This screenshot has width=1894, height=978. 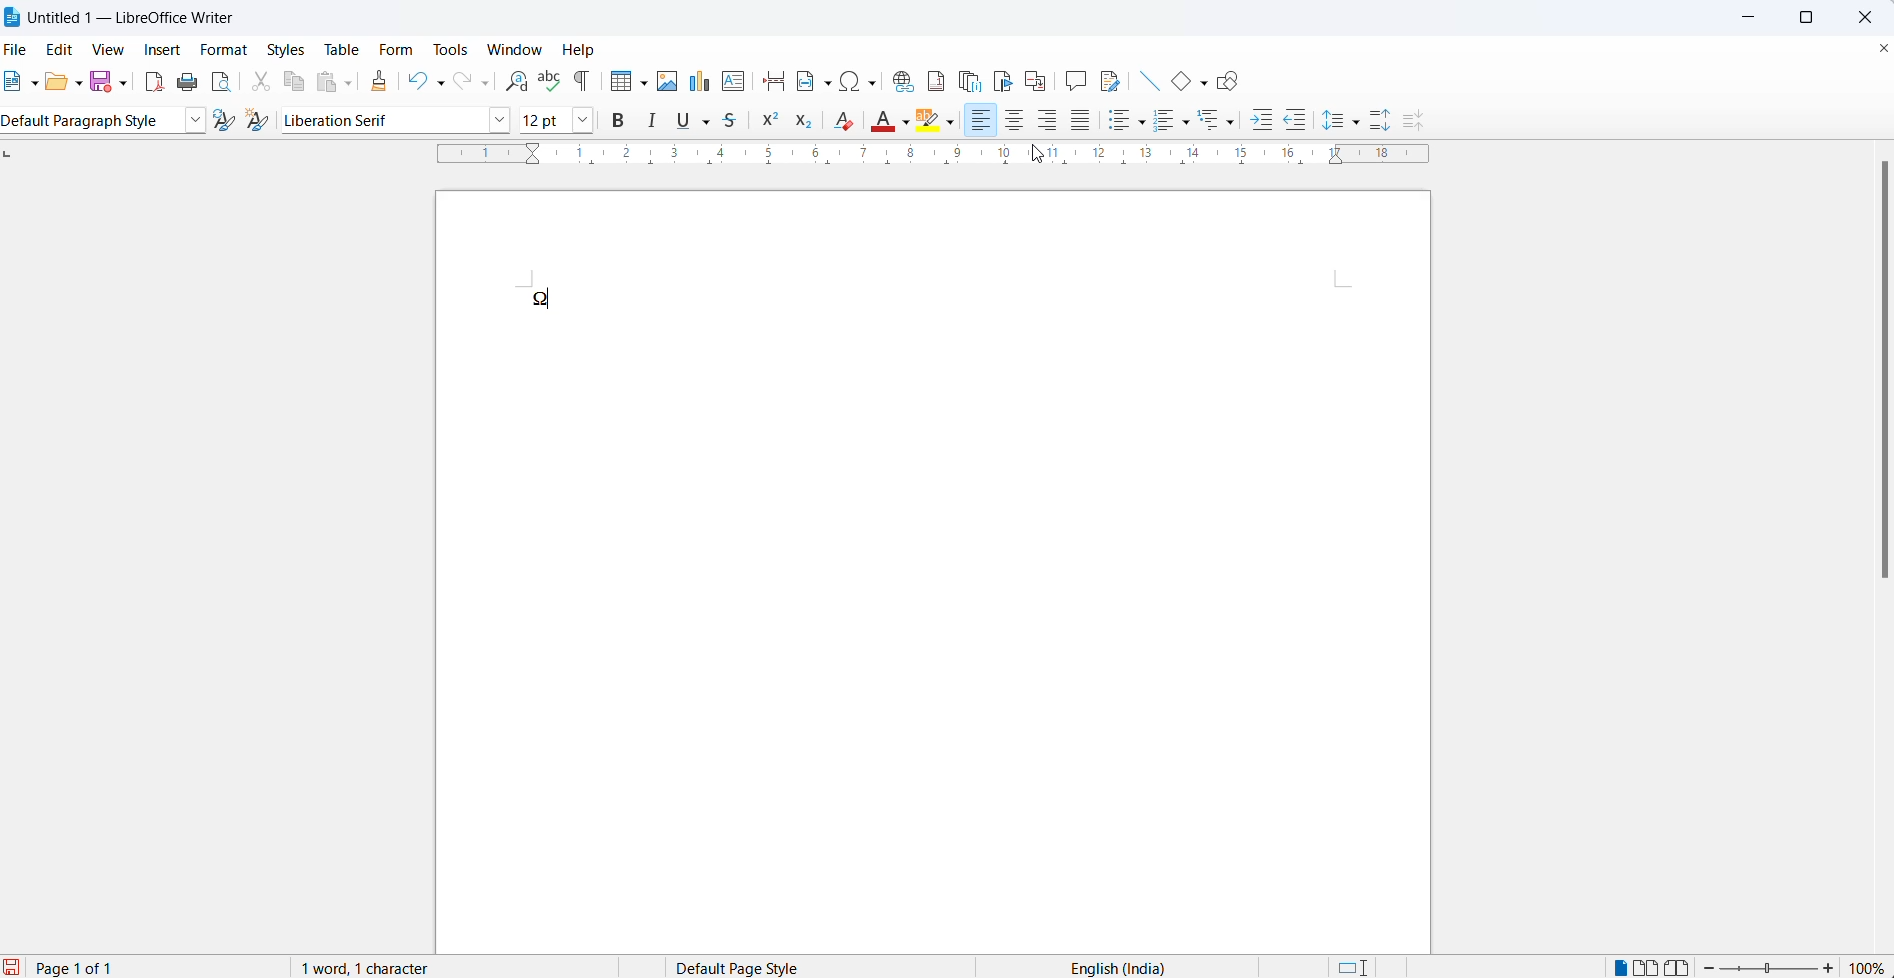 I want to click on increase indent, so click(x=1259, y=121).